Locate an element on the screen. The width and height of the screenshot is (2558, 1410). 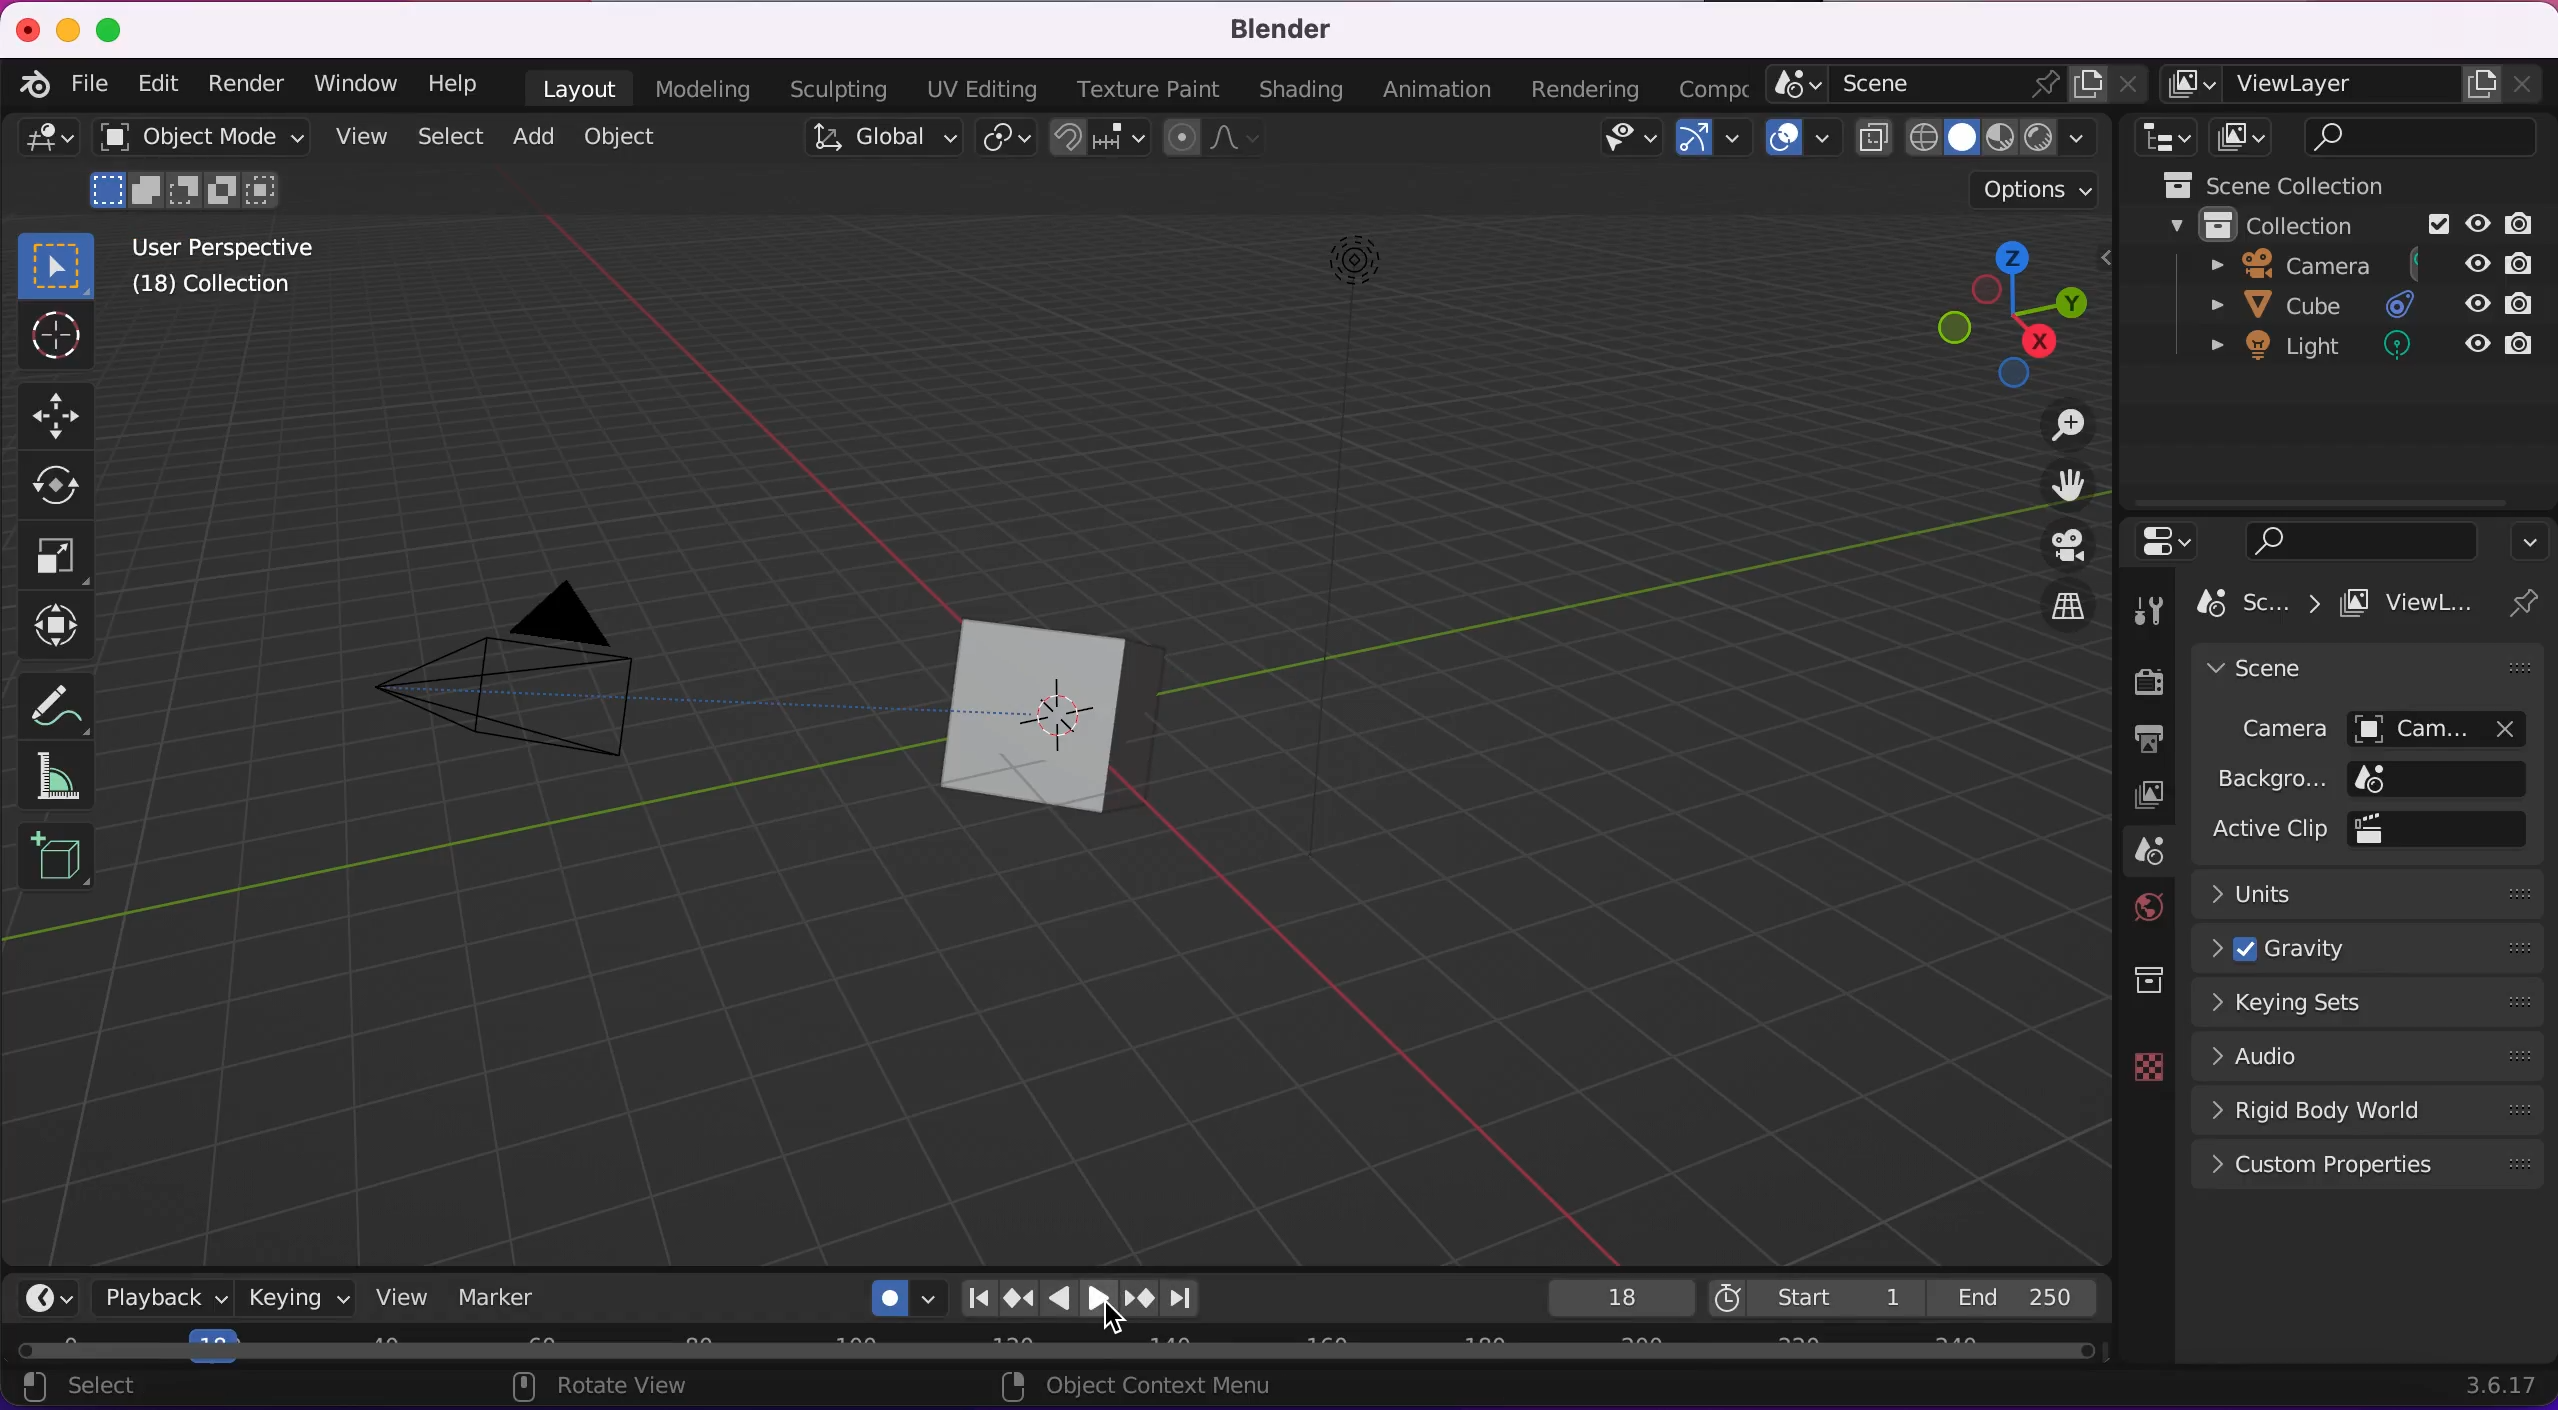
blender is located at coordinates (34, 86).